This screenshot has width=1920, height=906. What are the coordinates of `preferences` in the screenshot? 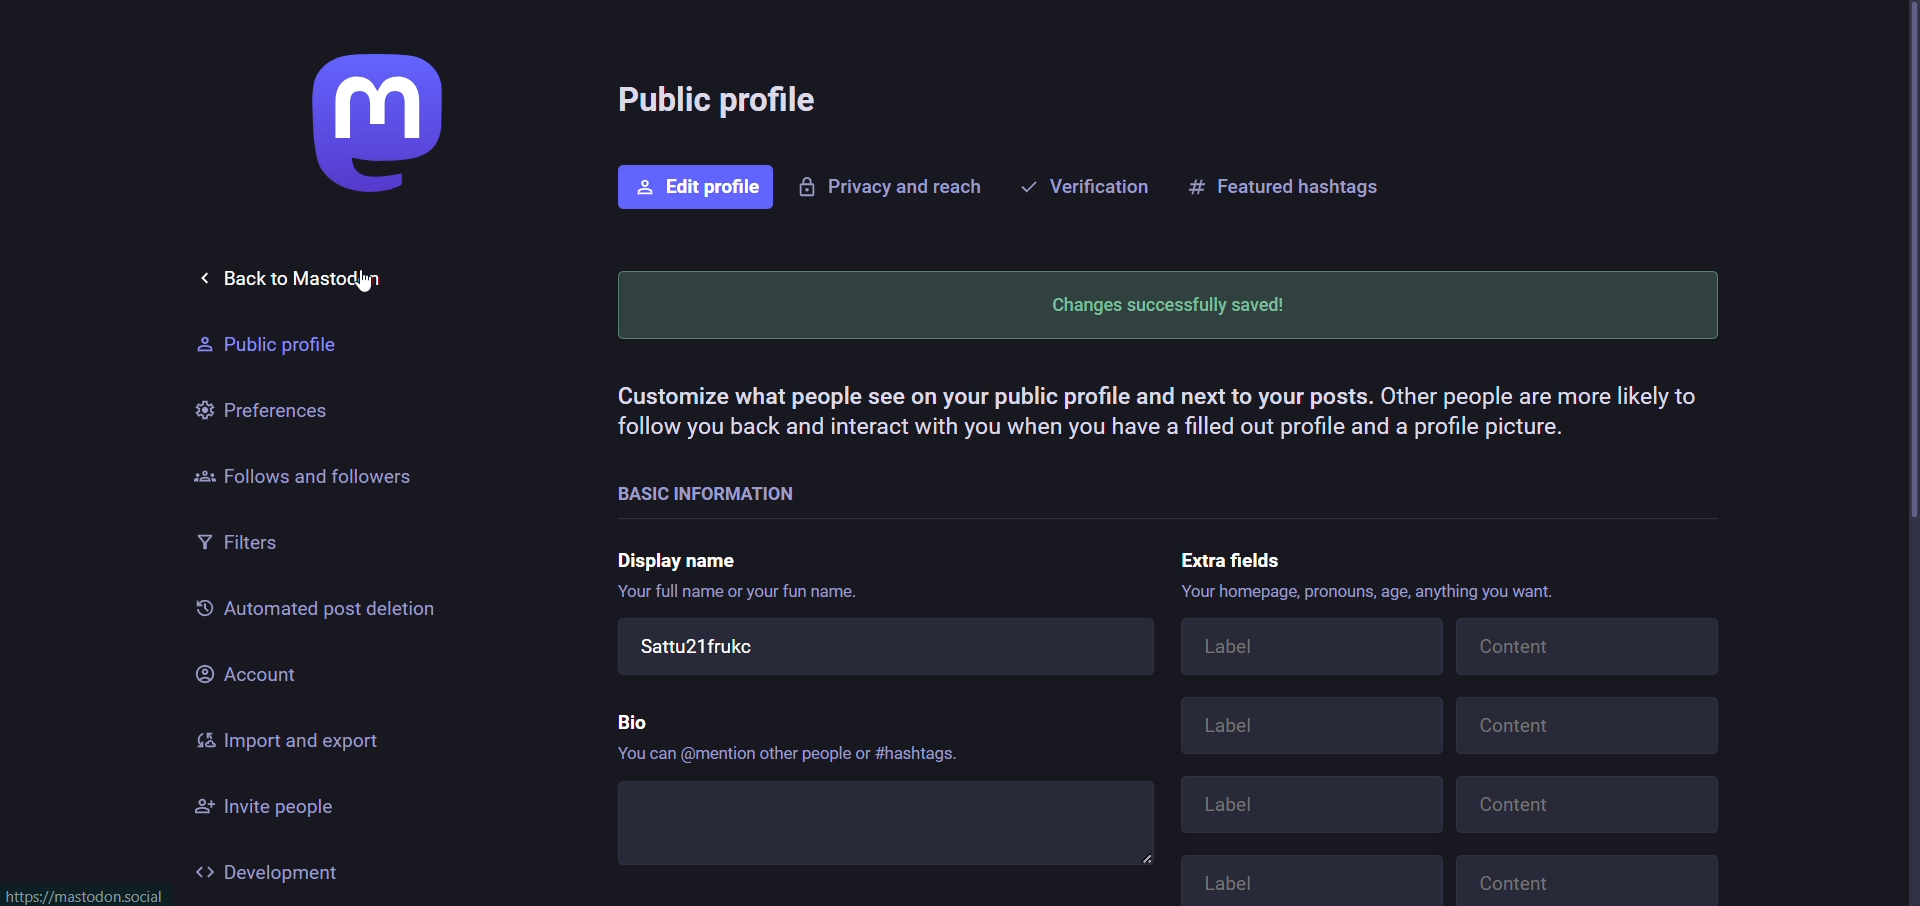 It's located at (263, 406).